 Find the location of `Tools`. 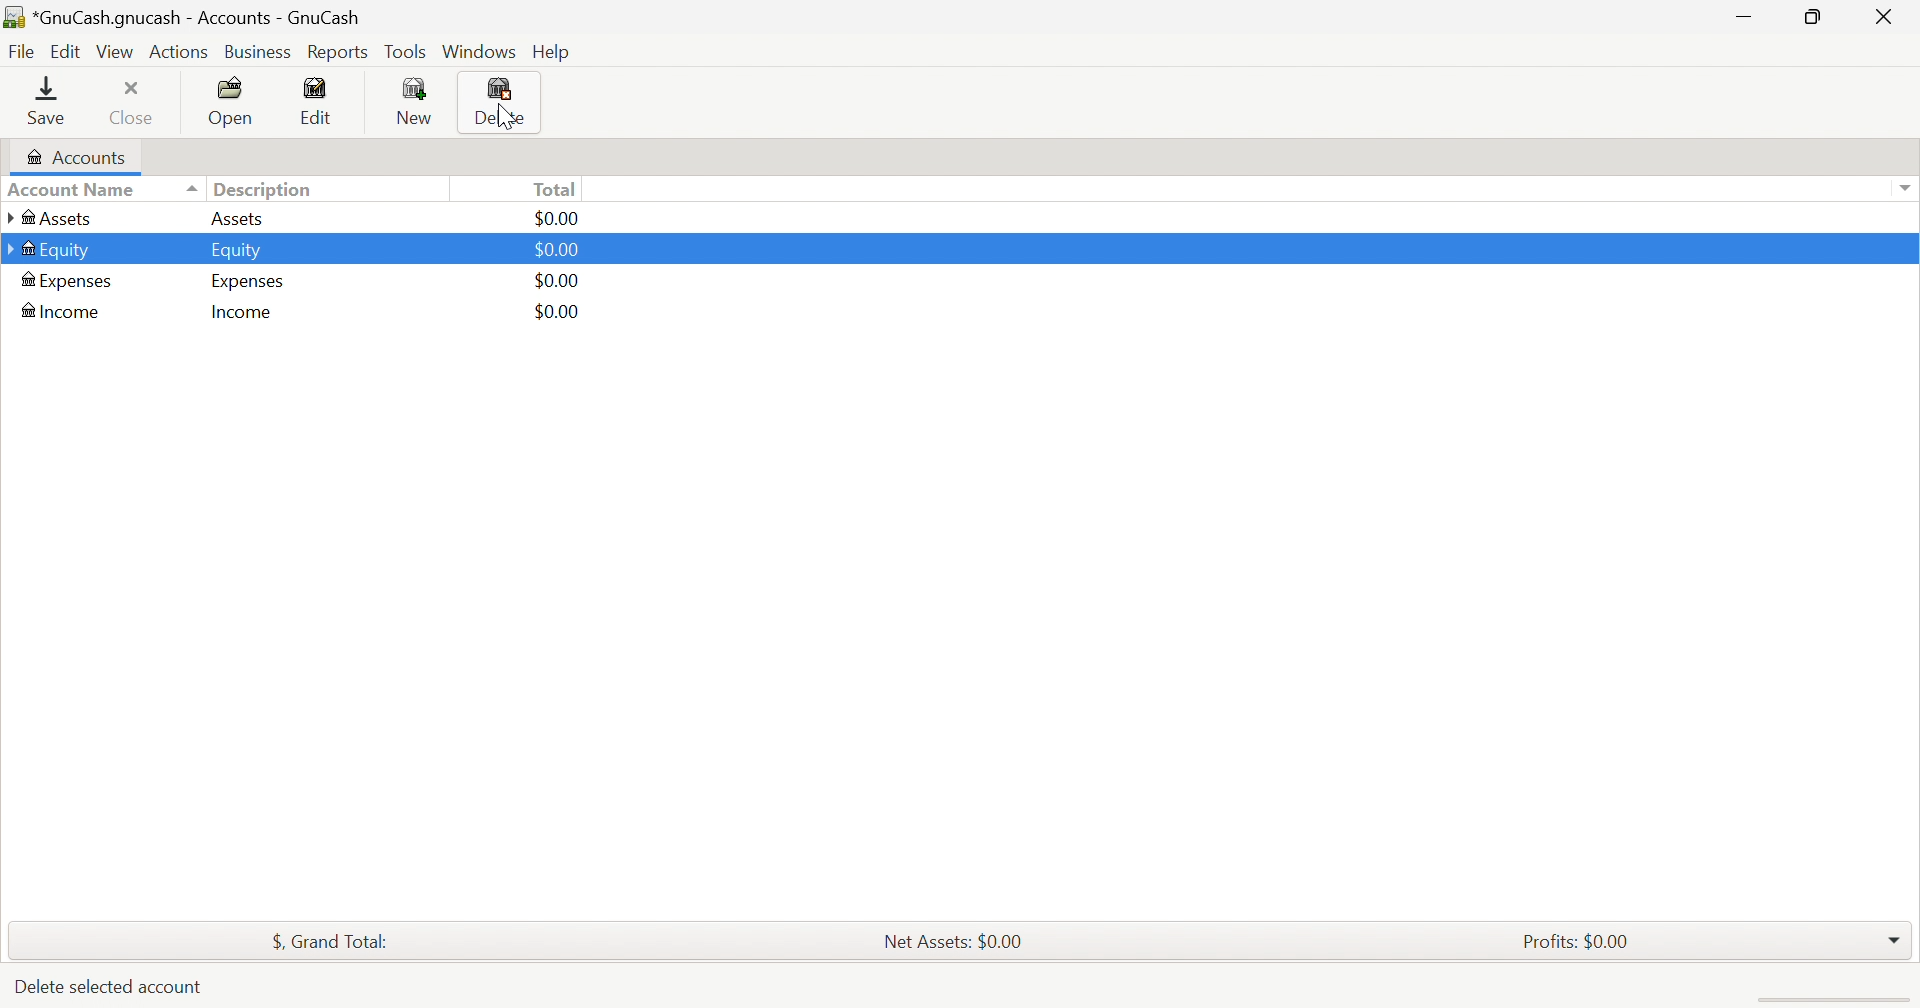

Tools is located at coordinates (407, 55).